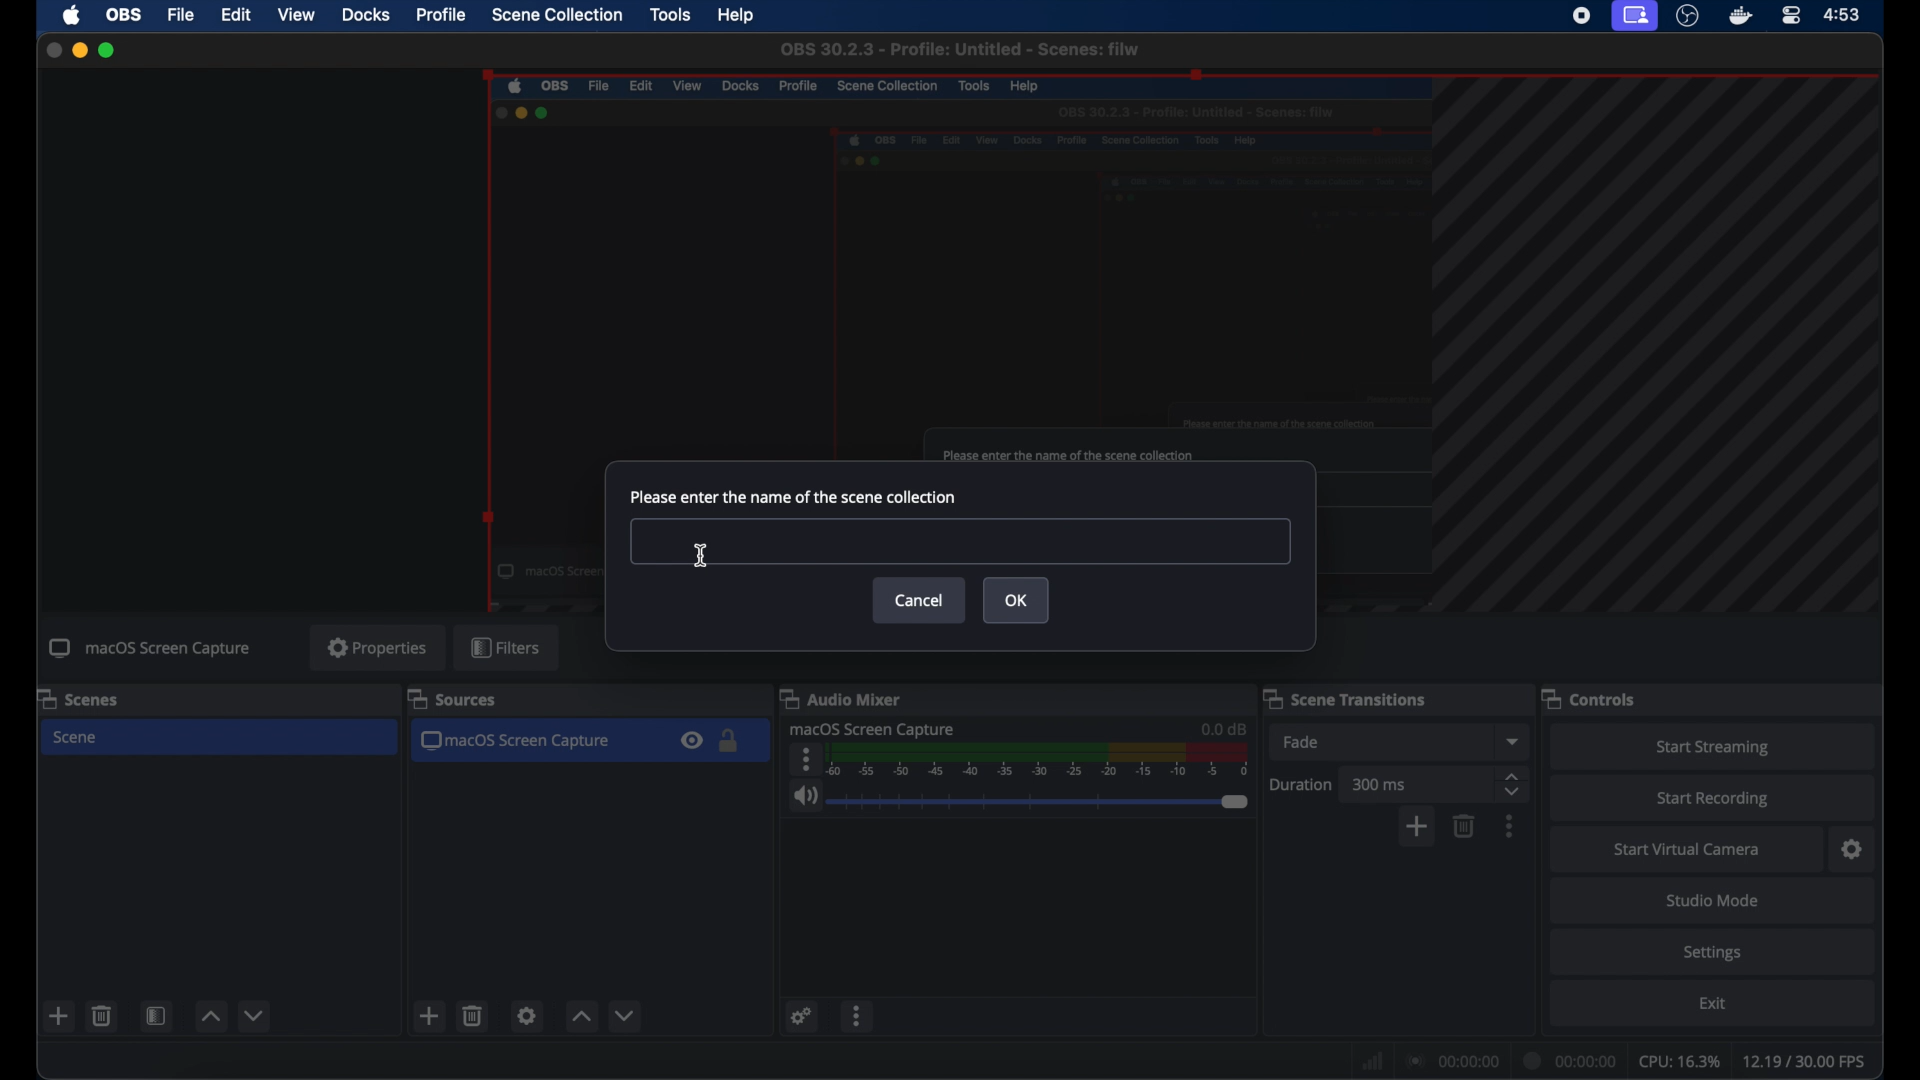 The width and height of the screenshot is (1920, 1080). I want to click on settings, so click(527, 1015).